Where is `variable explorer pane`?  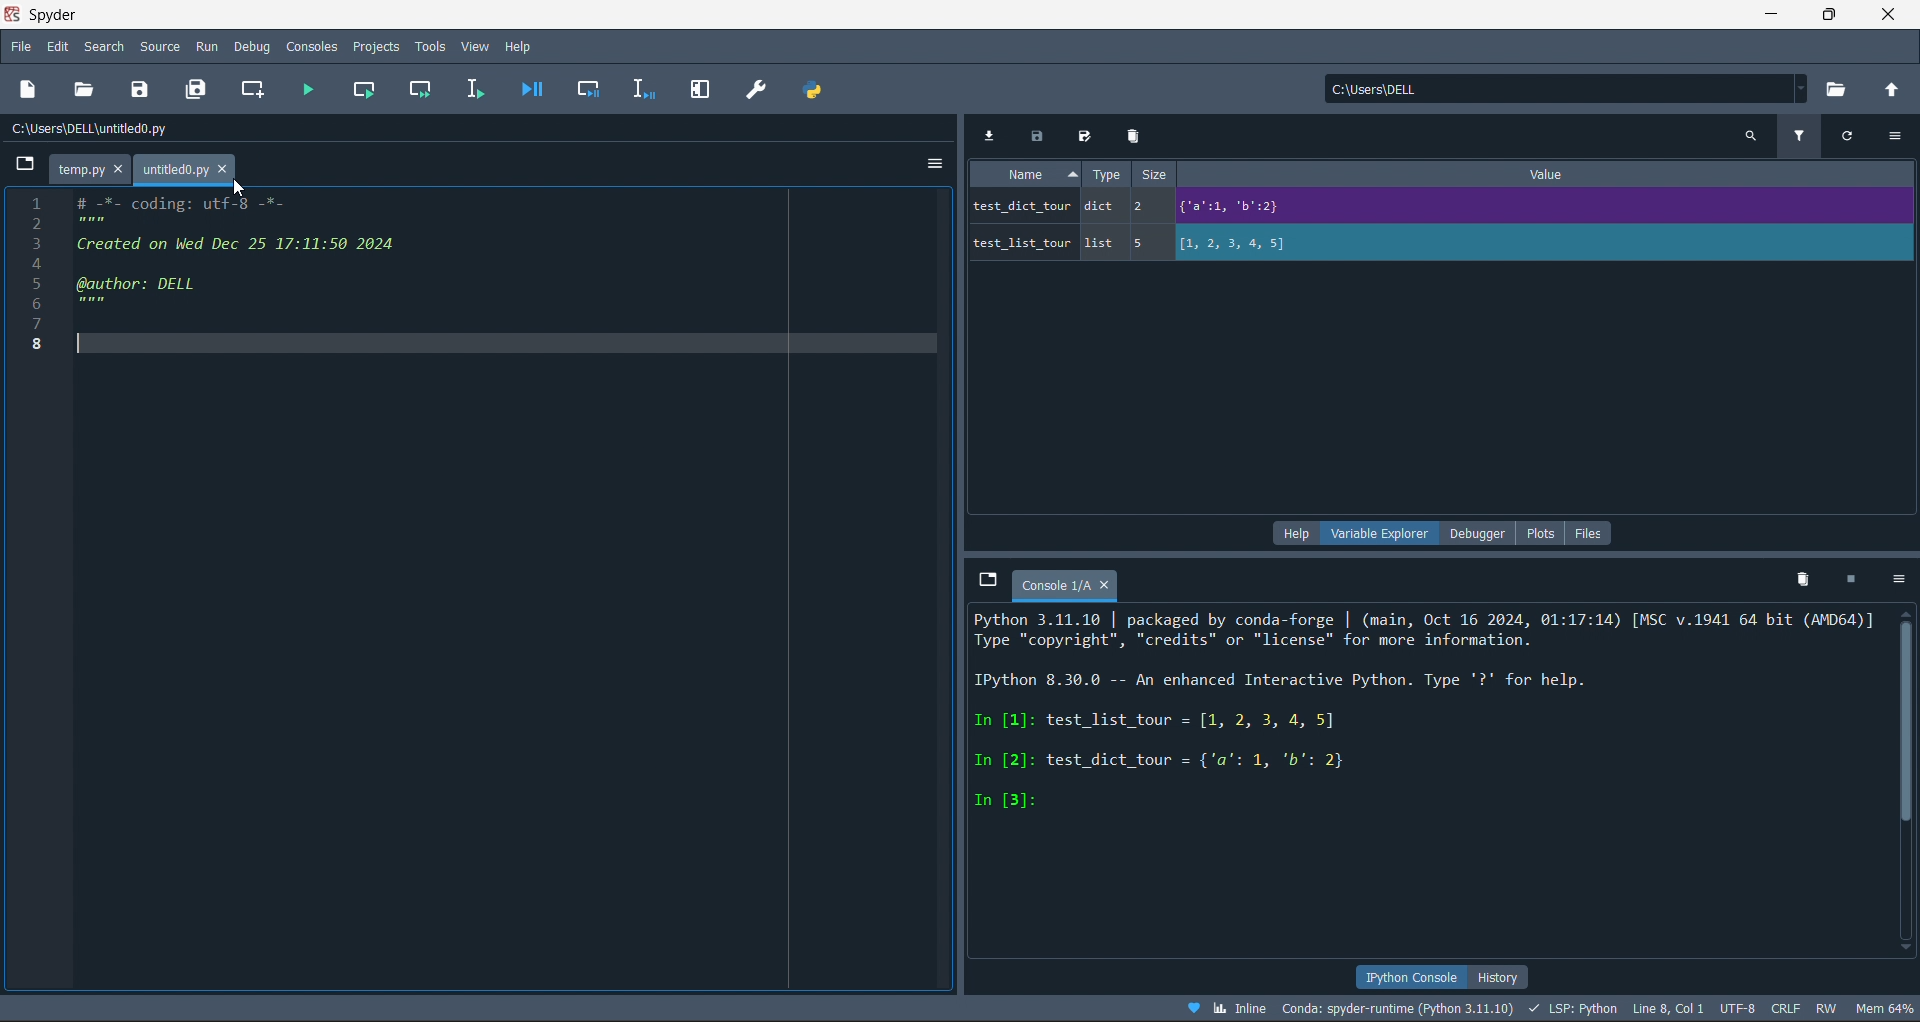 variable explorer pane is located at coordinates (1382, 536).